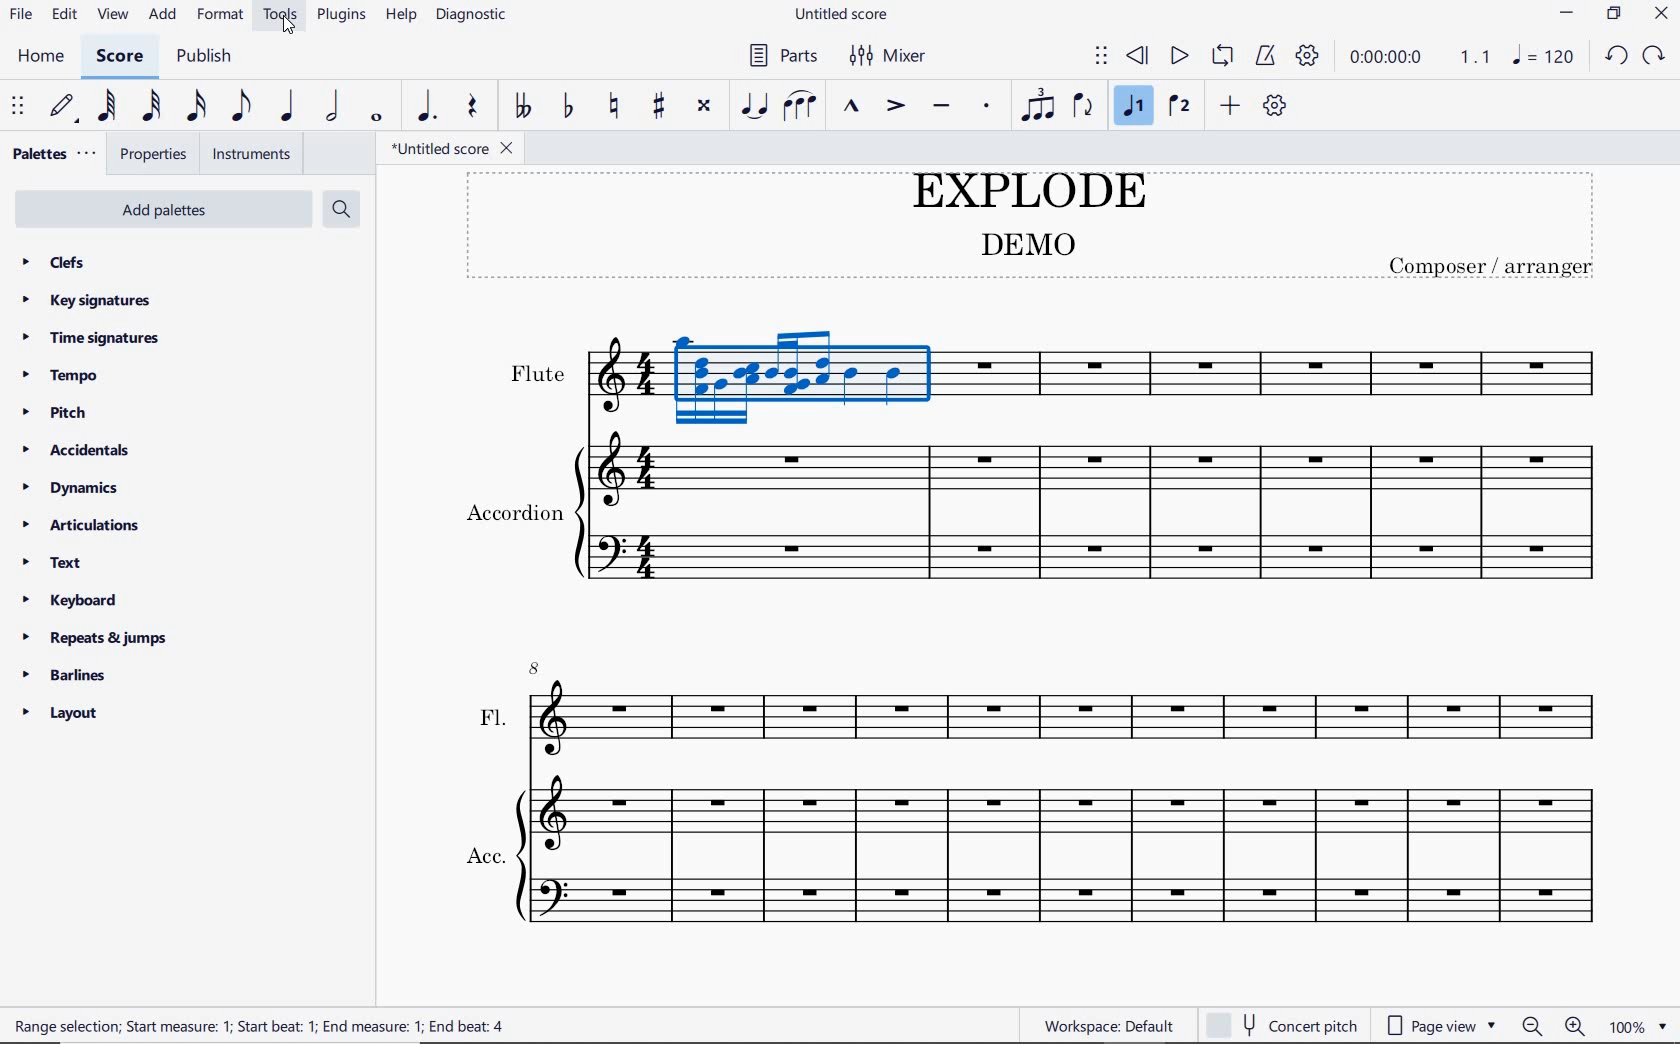  What do you see at coordinates (401, 14) in the screenshot?
I see `help` at bounding box center [401, 14].